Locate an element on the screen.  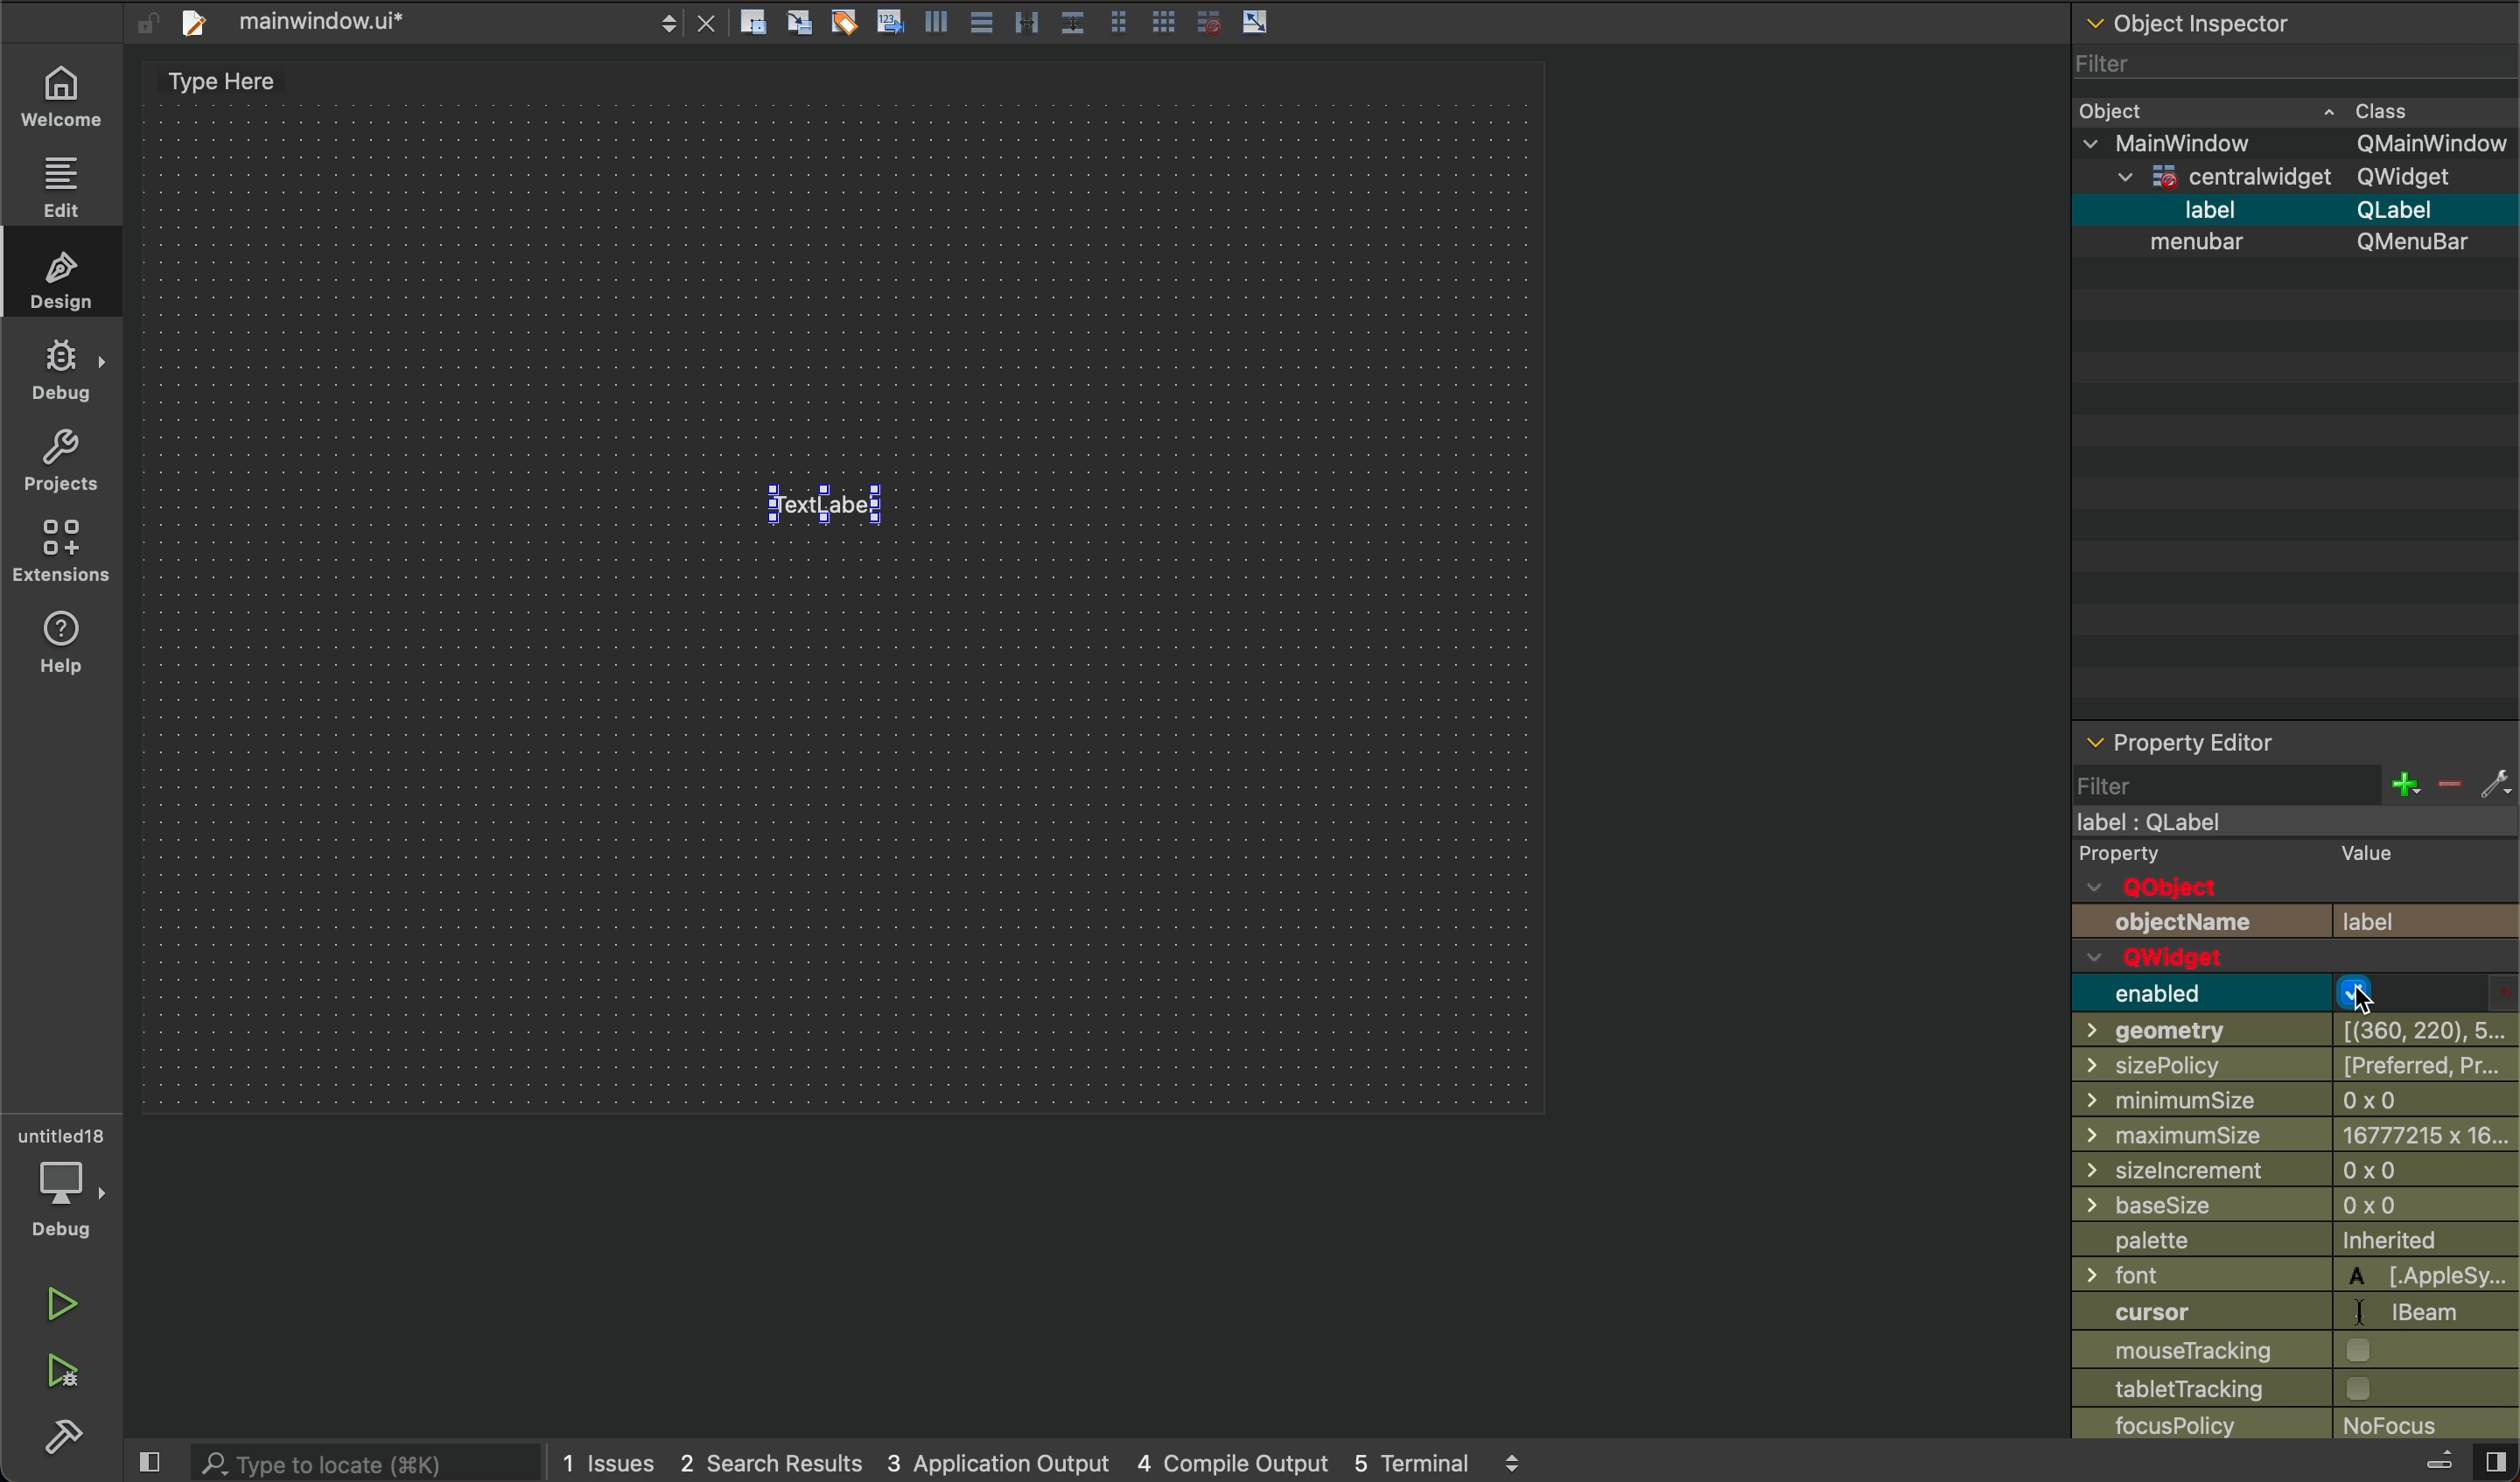
0x0 is located at coordinates (2408, 1206).